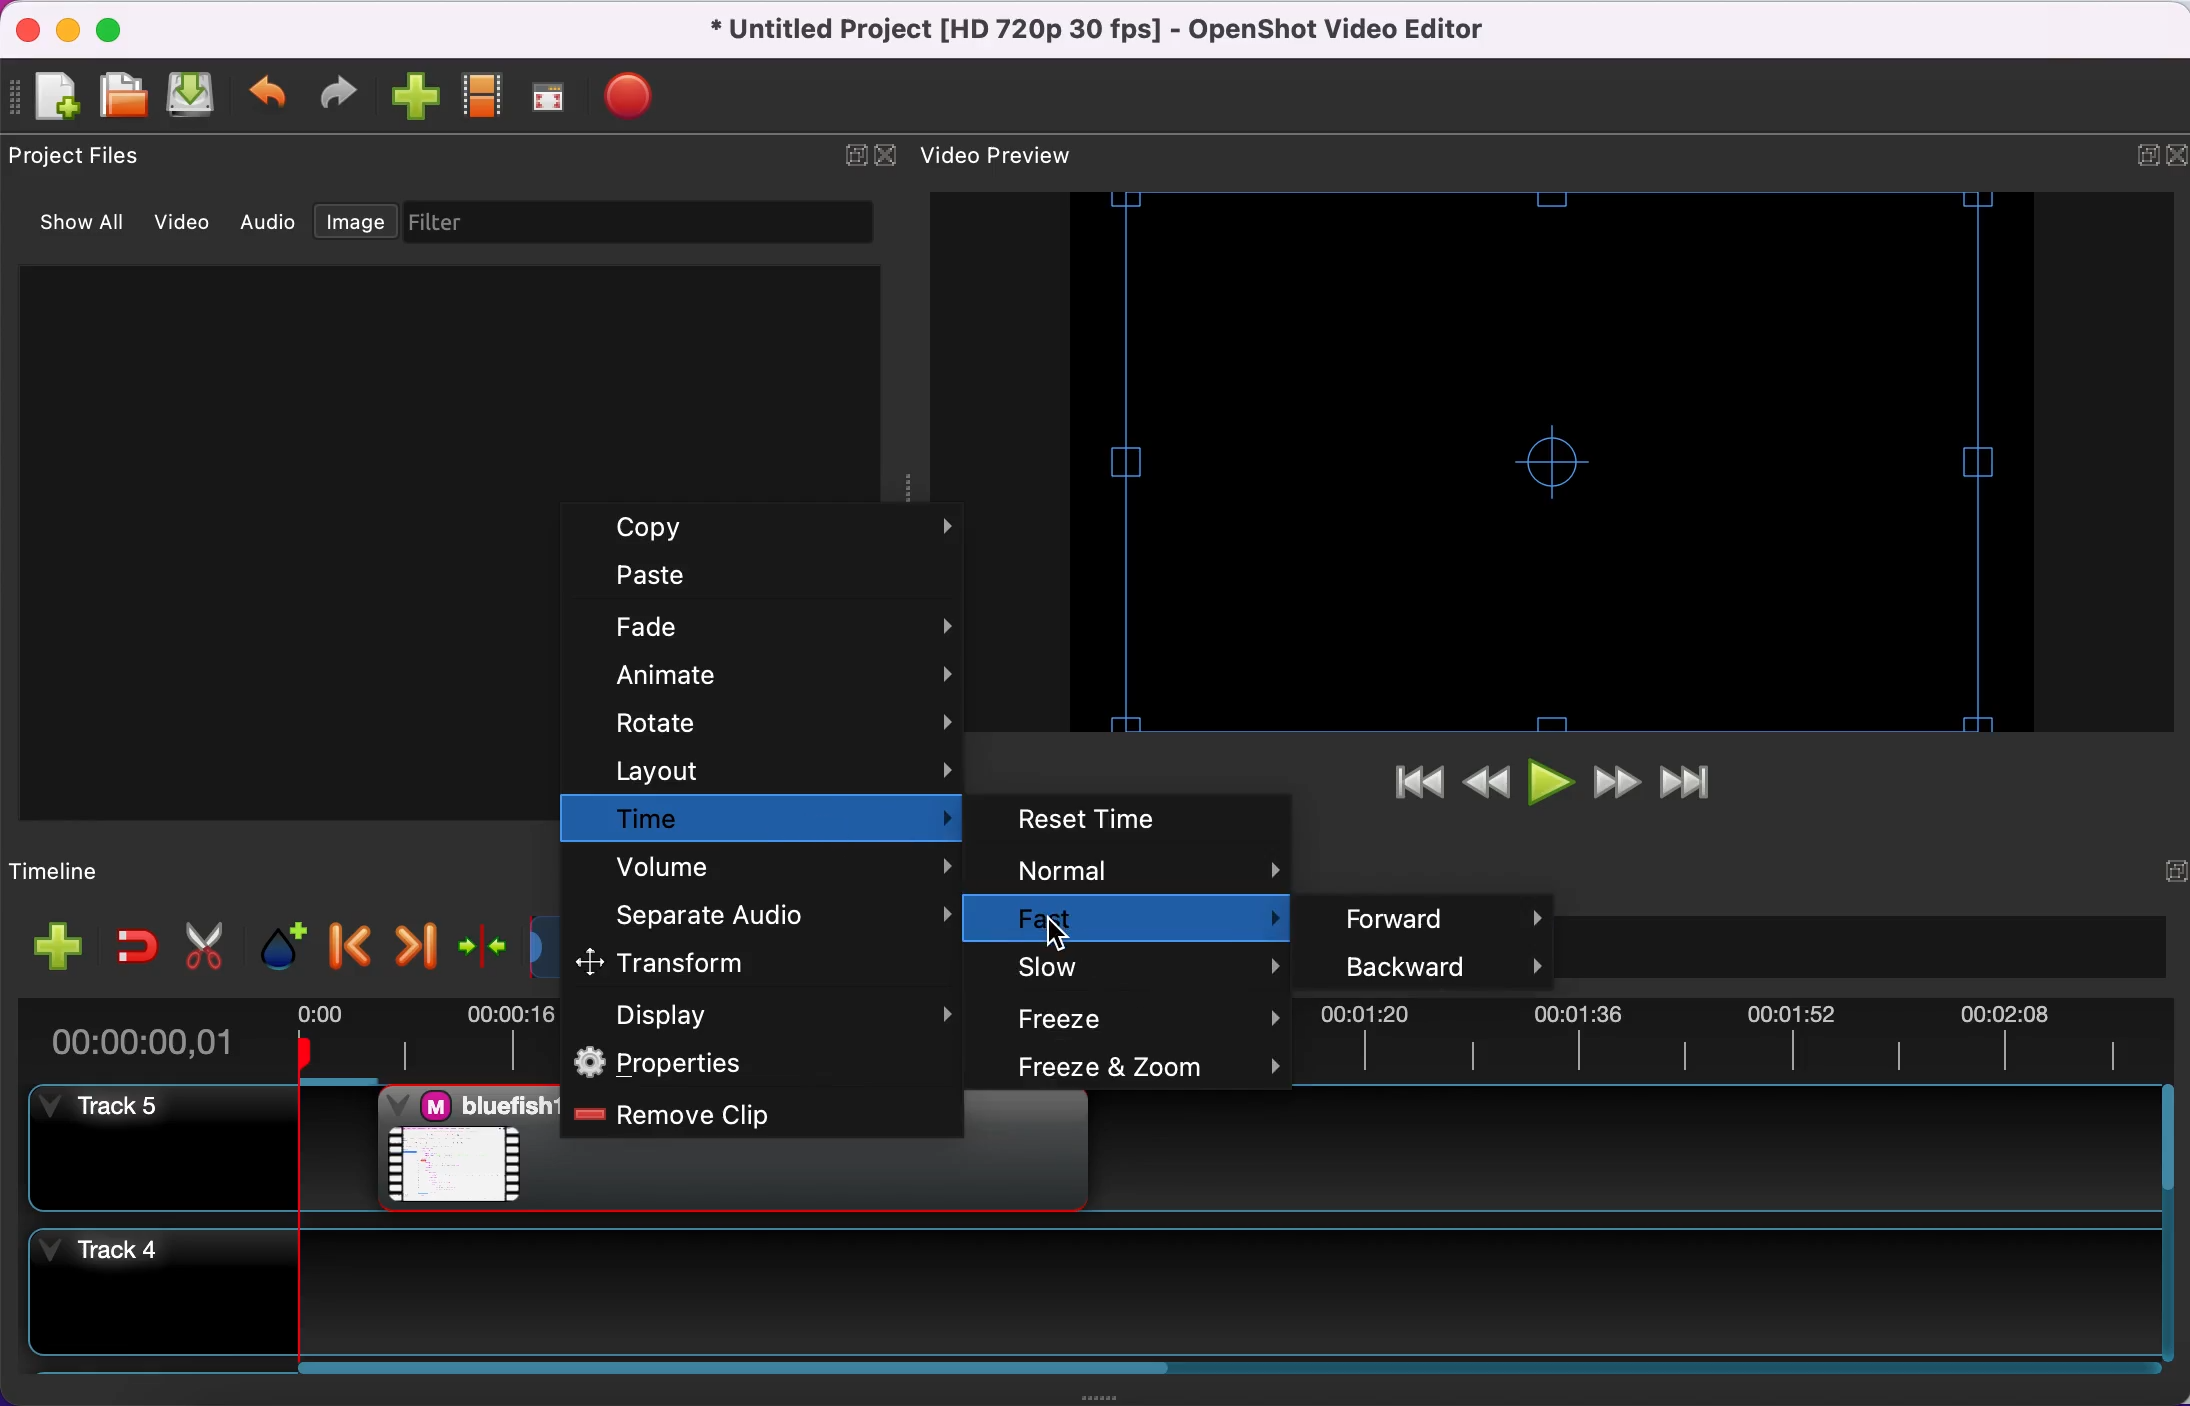 The height and width of the screenshot is (1406, 2190). What do you see at coordinates (1699, 781) in the screenshot?
I see `jump to end` at bounding box center [1699, 781].